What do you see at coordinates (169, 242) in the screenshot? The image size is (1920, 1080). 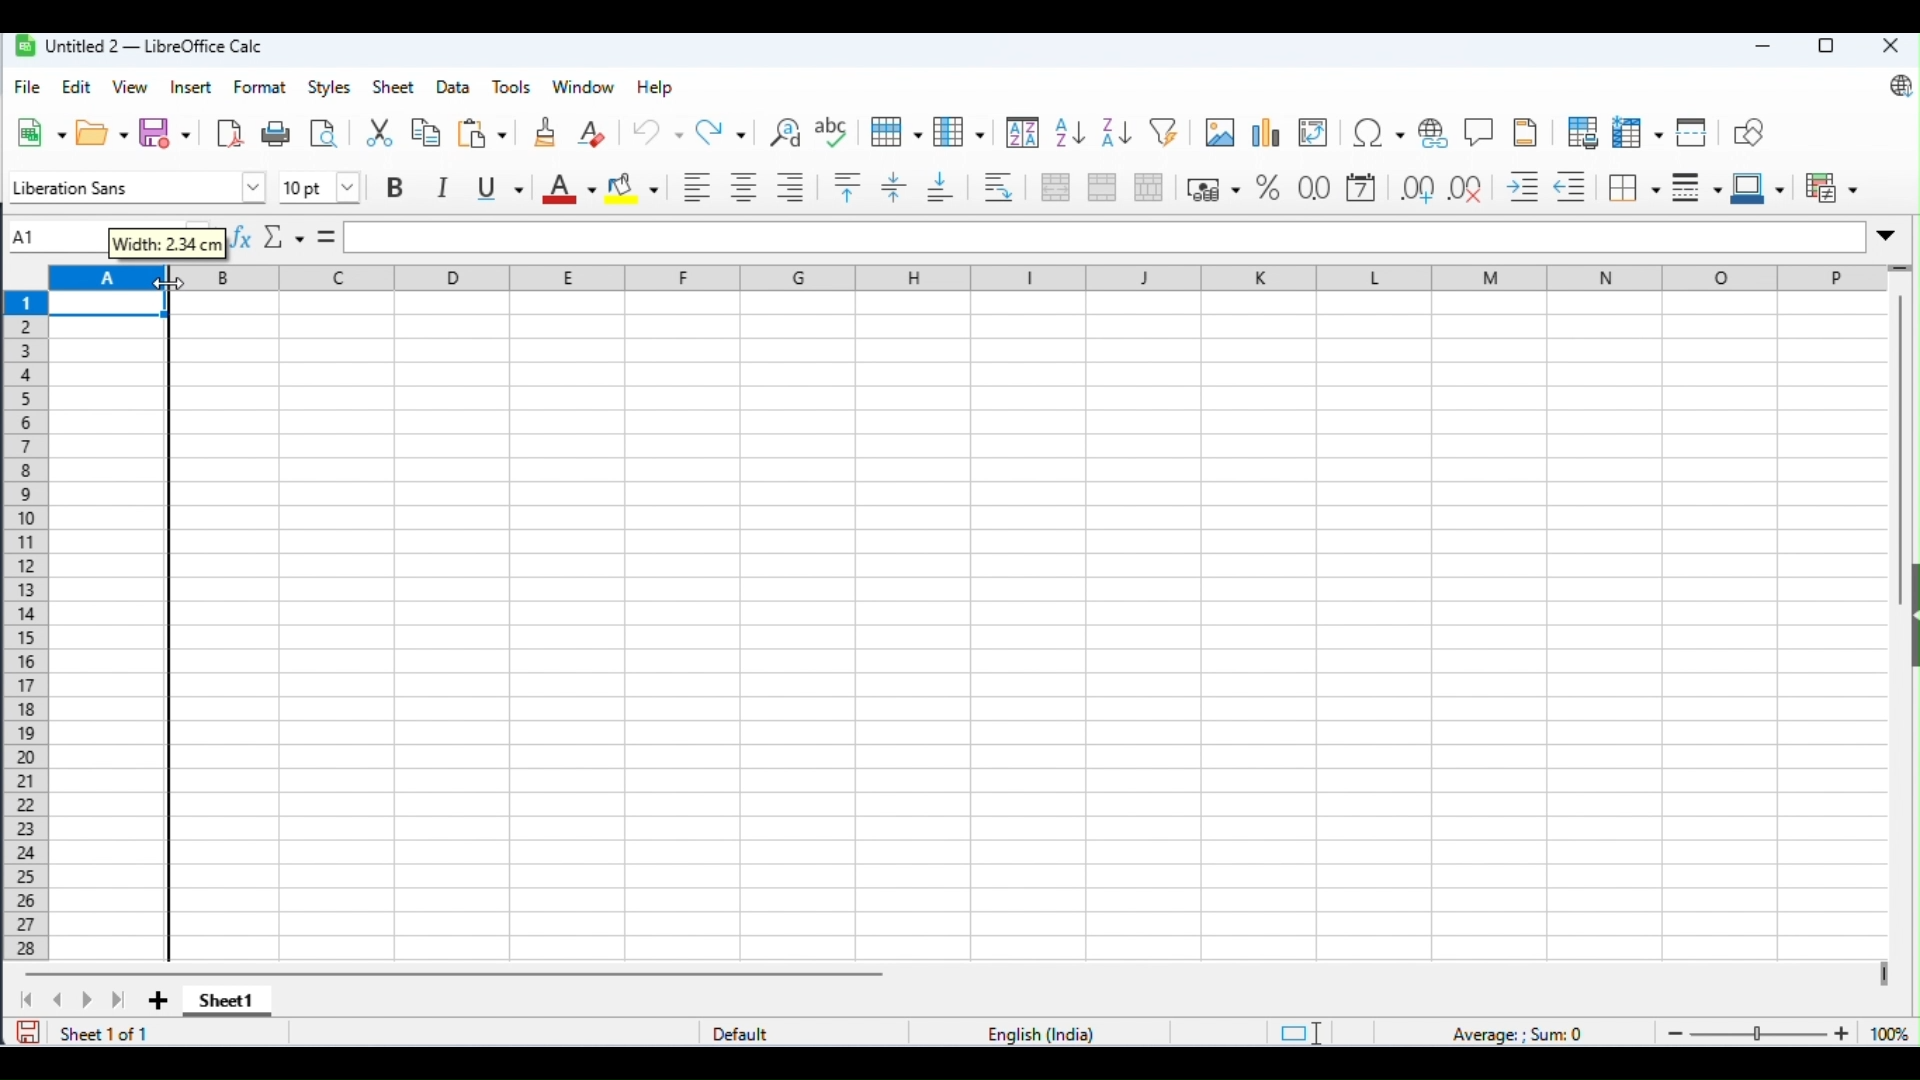 I see `width: 2.34cm` at bounding box center [169, 242].